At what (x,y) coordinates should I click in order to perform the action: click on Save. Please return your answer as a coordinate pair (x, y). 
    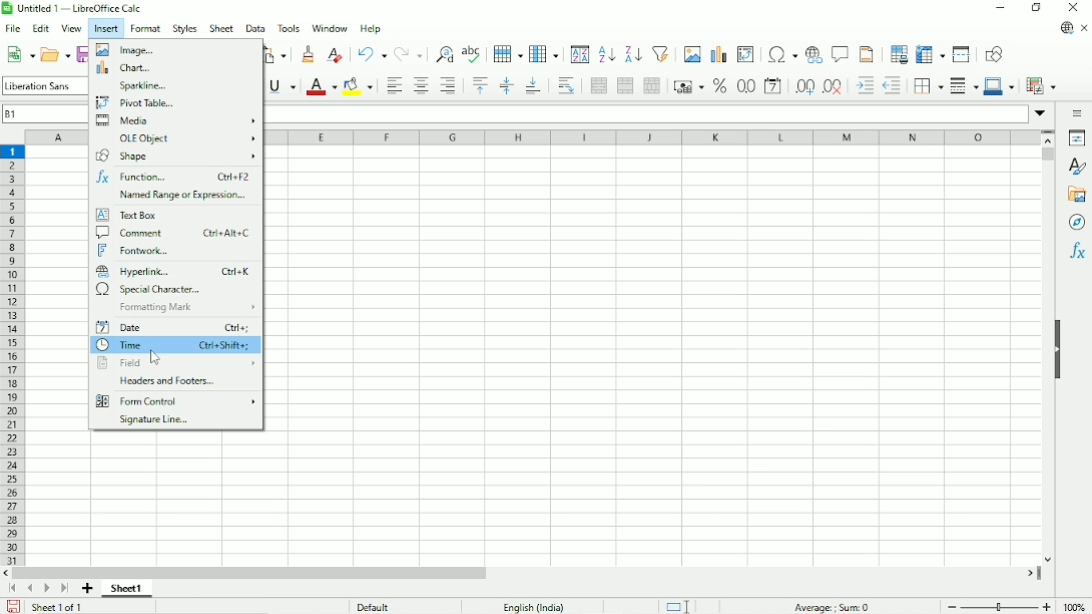
    Looking at the image, I should click on (13, 606).